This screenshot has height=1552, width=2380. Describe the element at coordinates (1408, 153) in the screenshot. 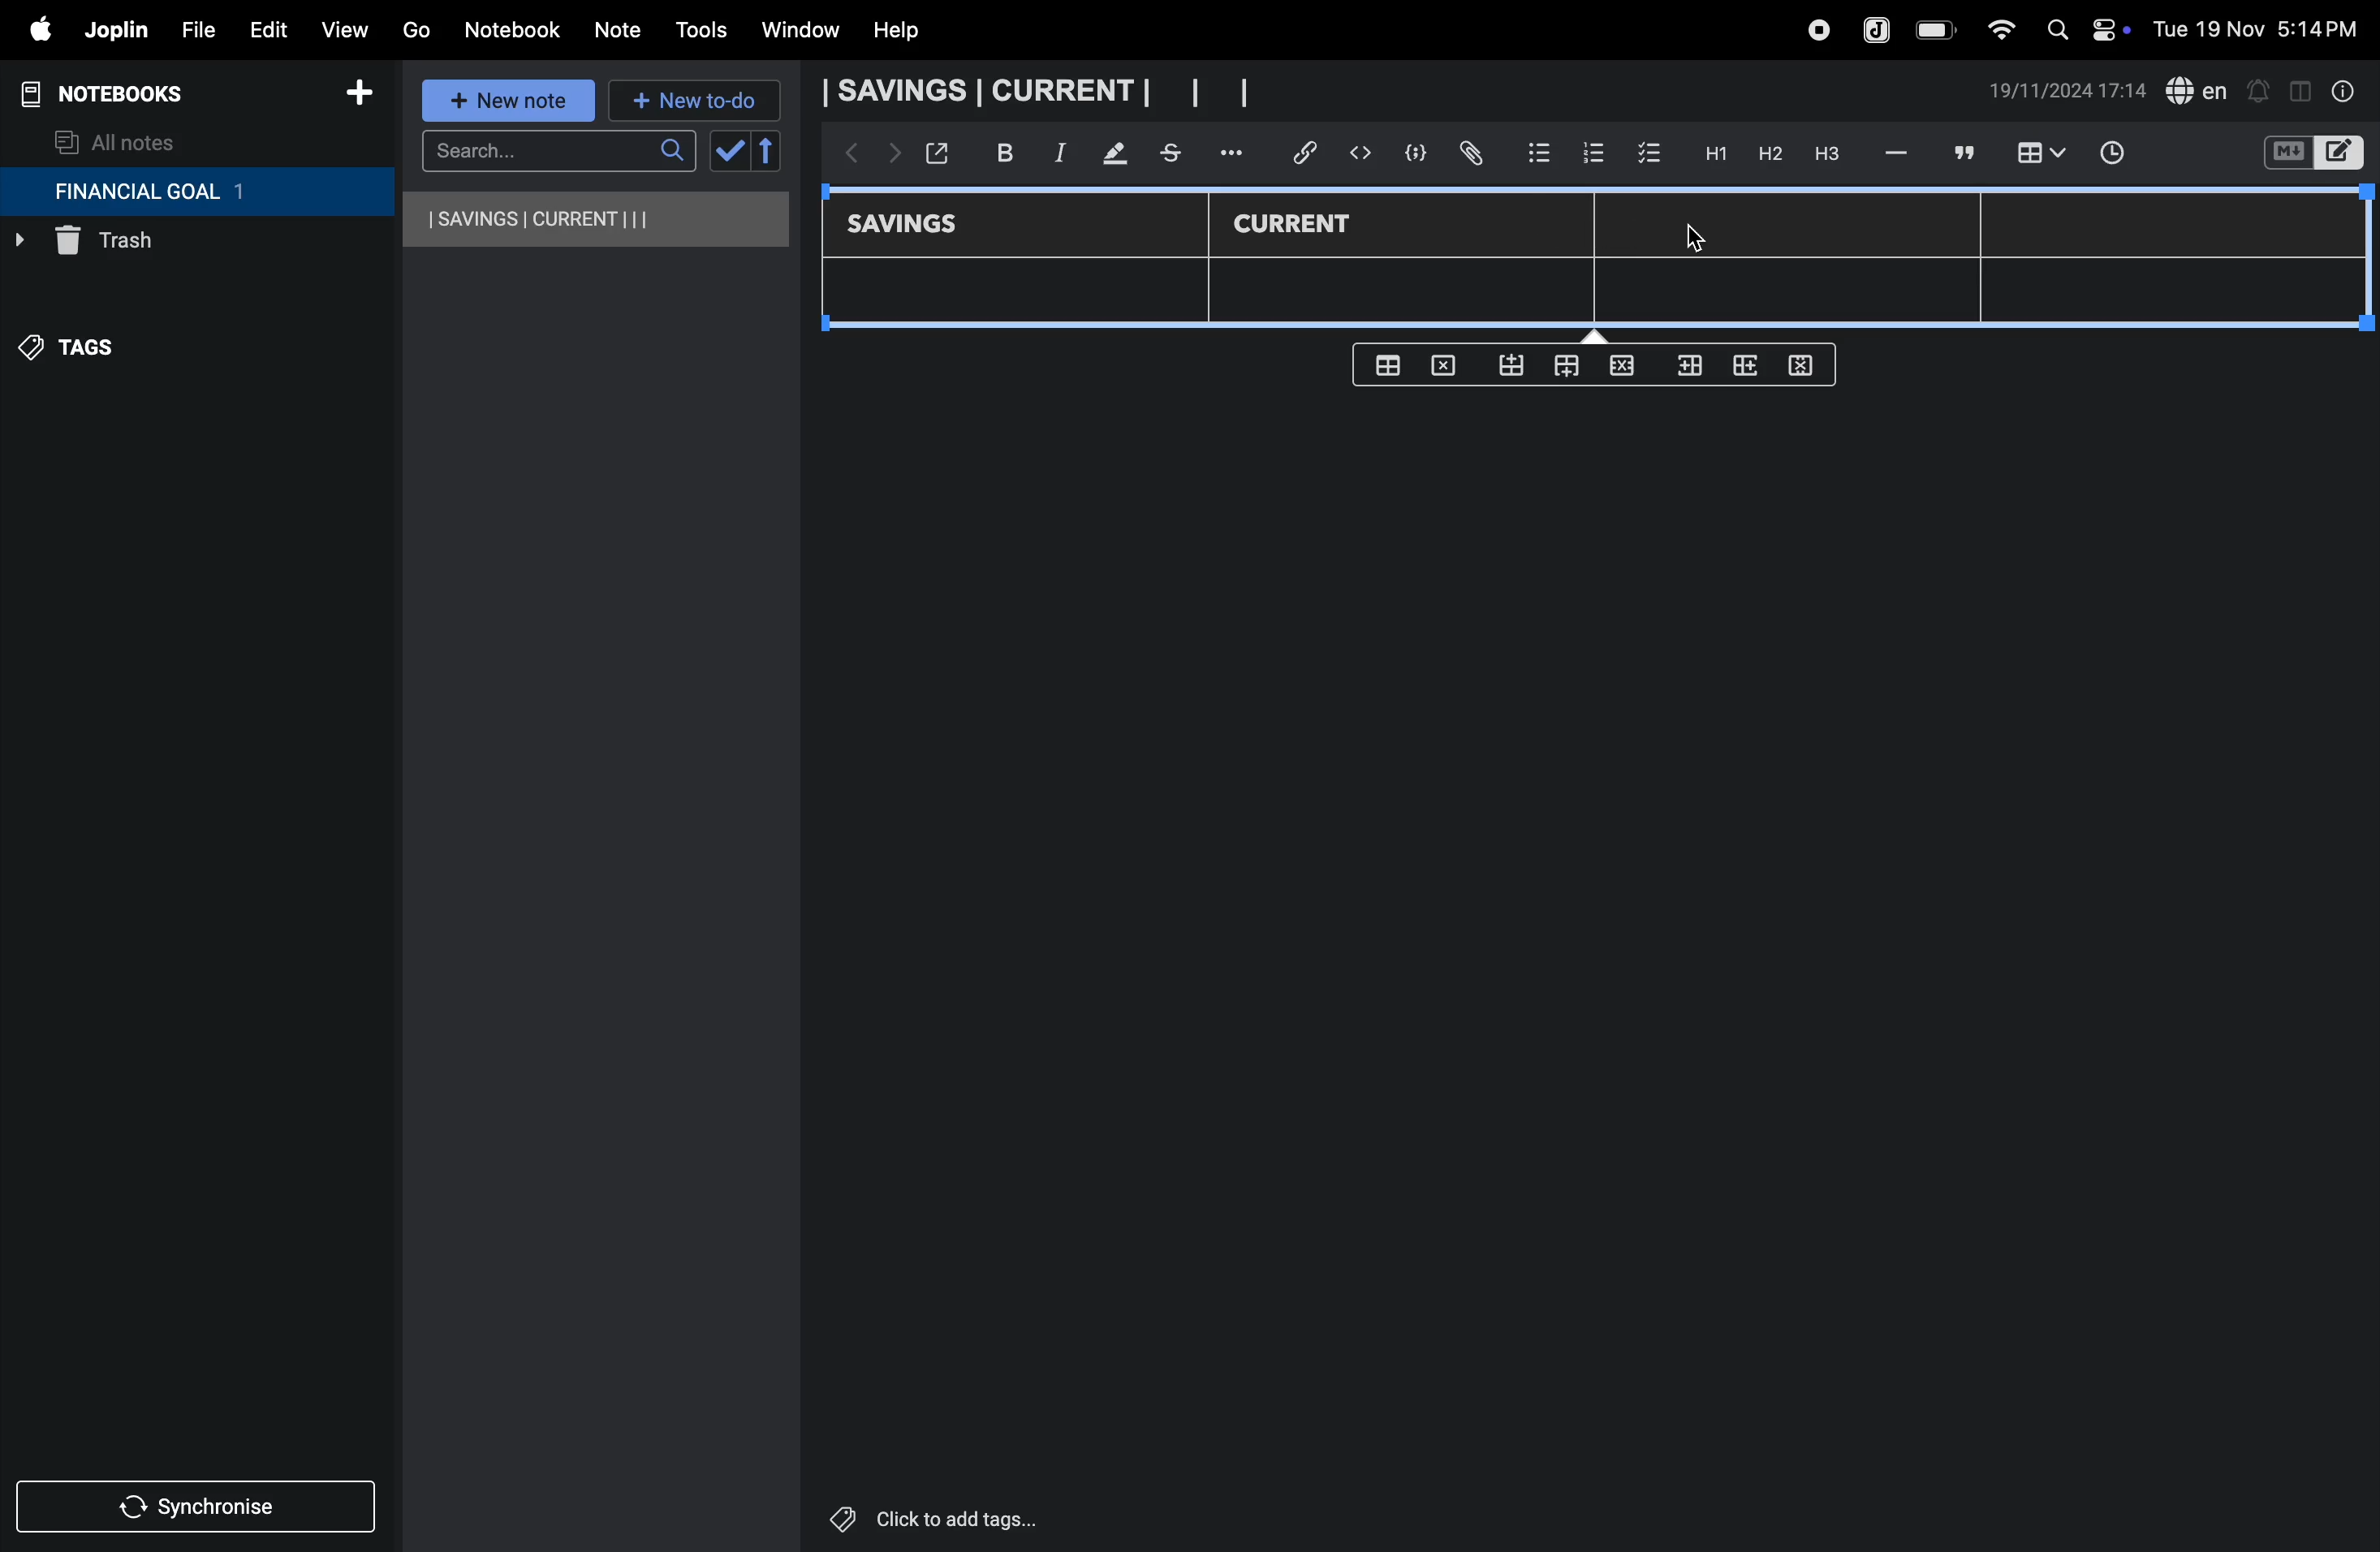

I see `code block` at that location.